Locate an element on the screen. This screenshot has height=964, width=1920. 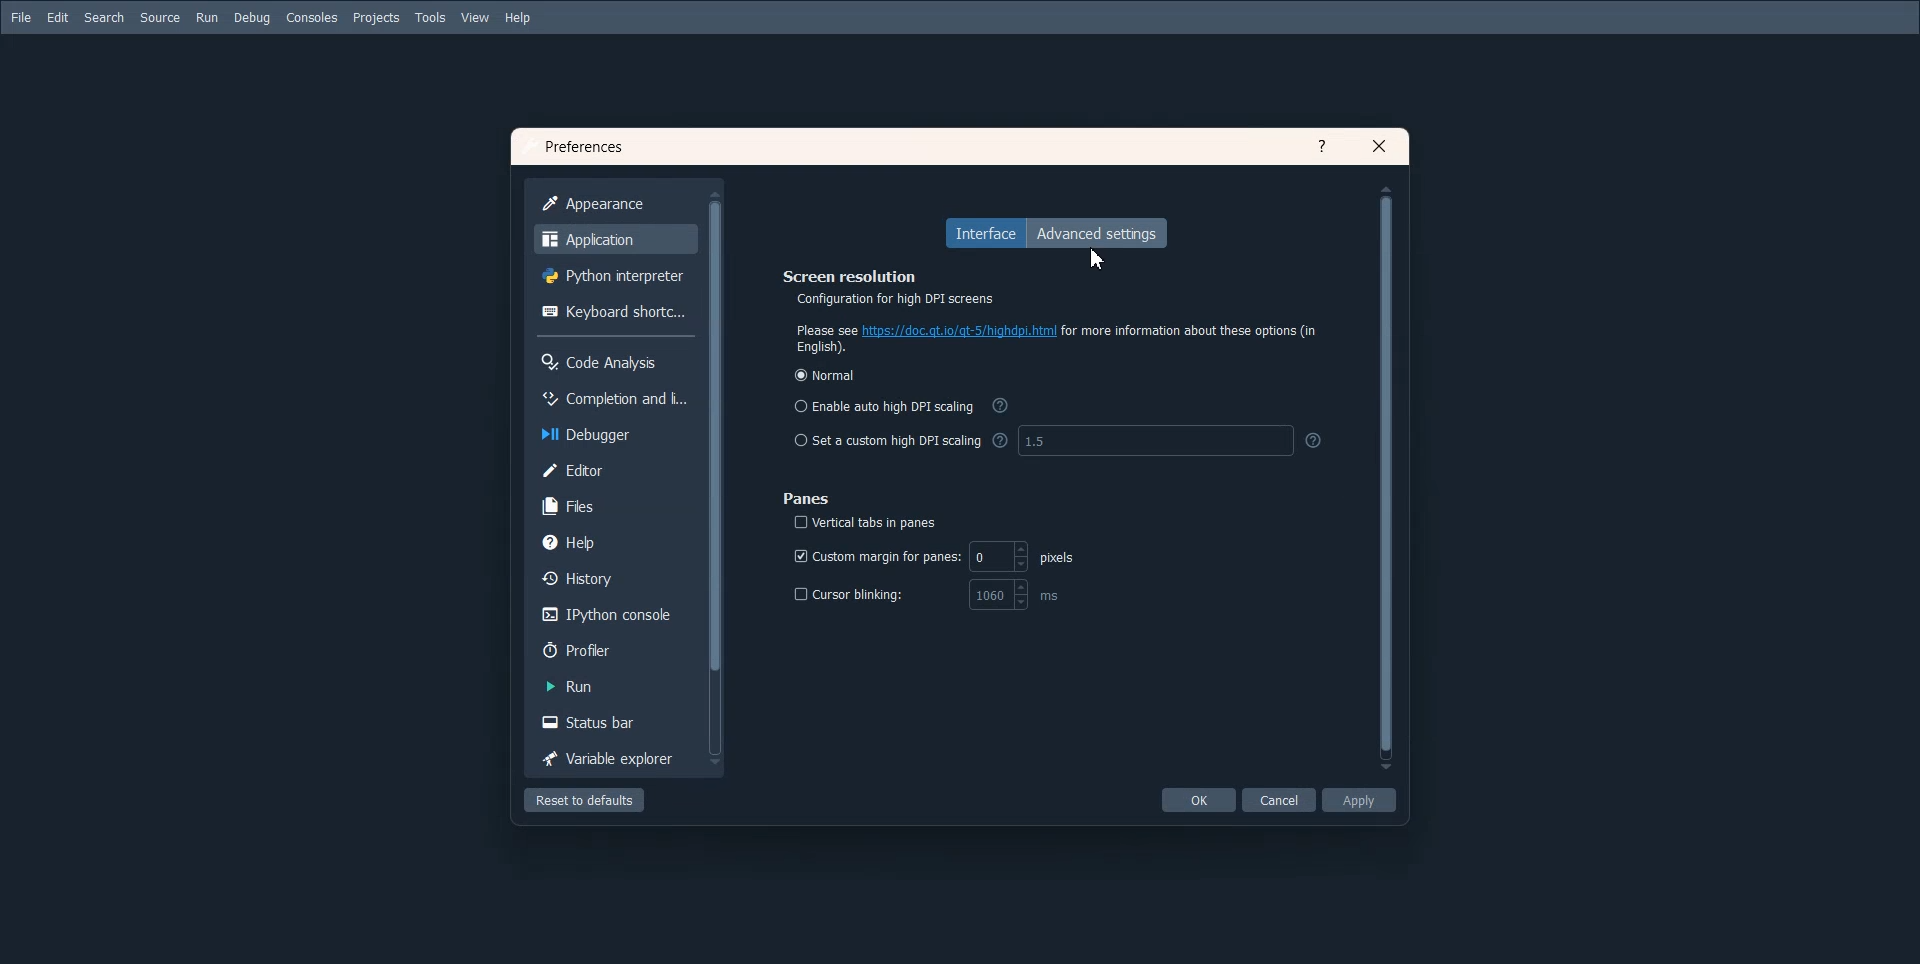
Edit is located at coordinates (57, 18).